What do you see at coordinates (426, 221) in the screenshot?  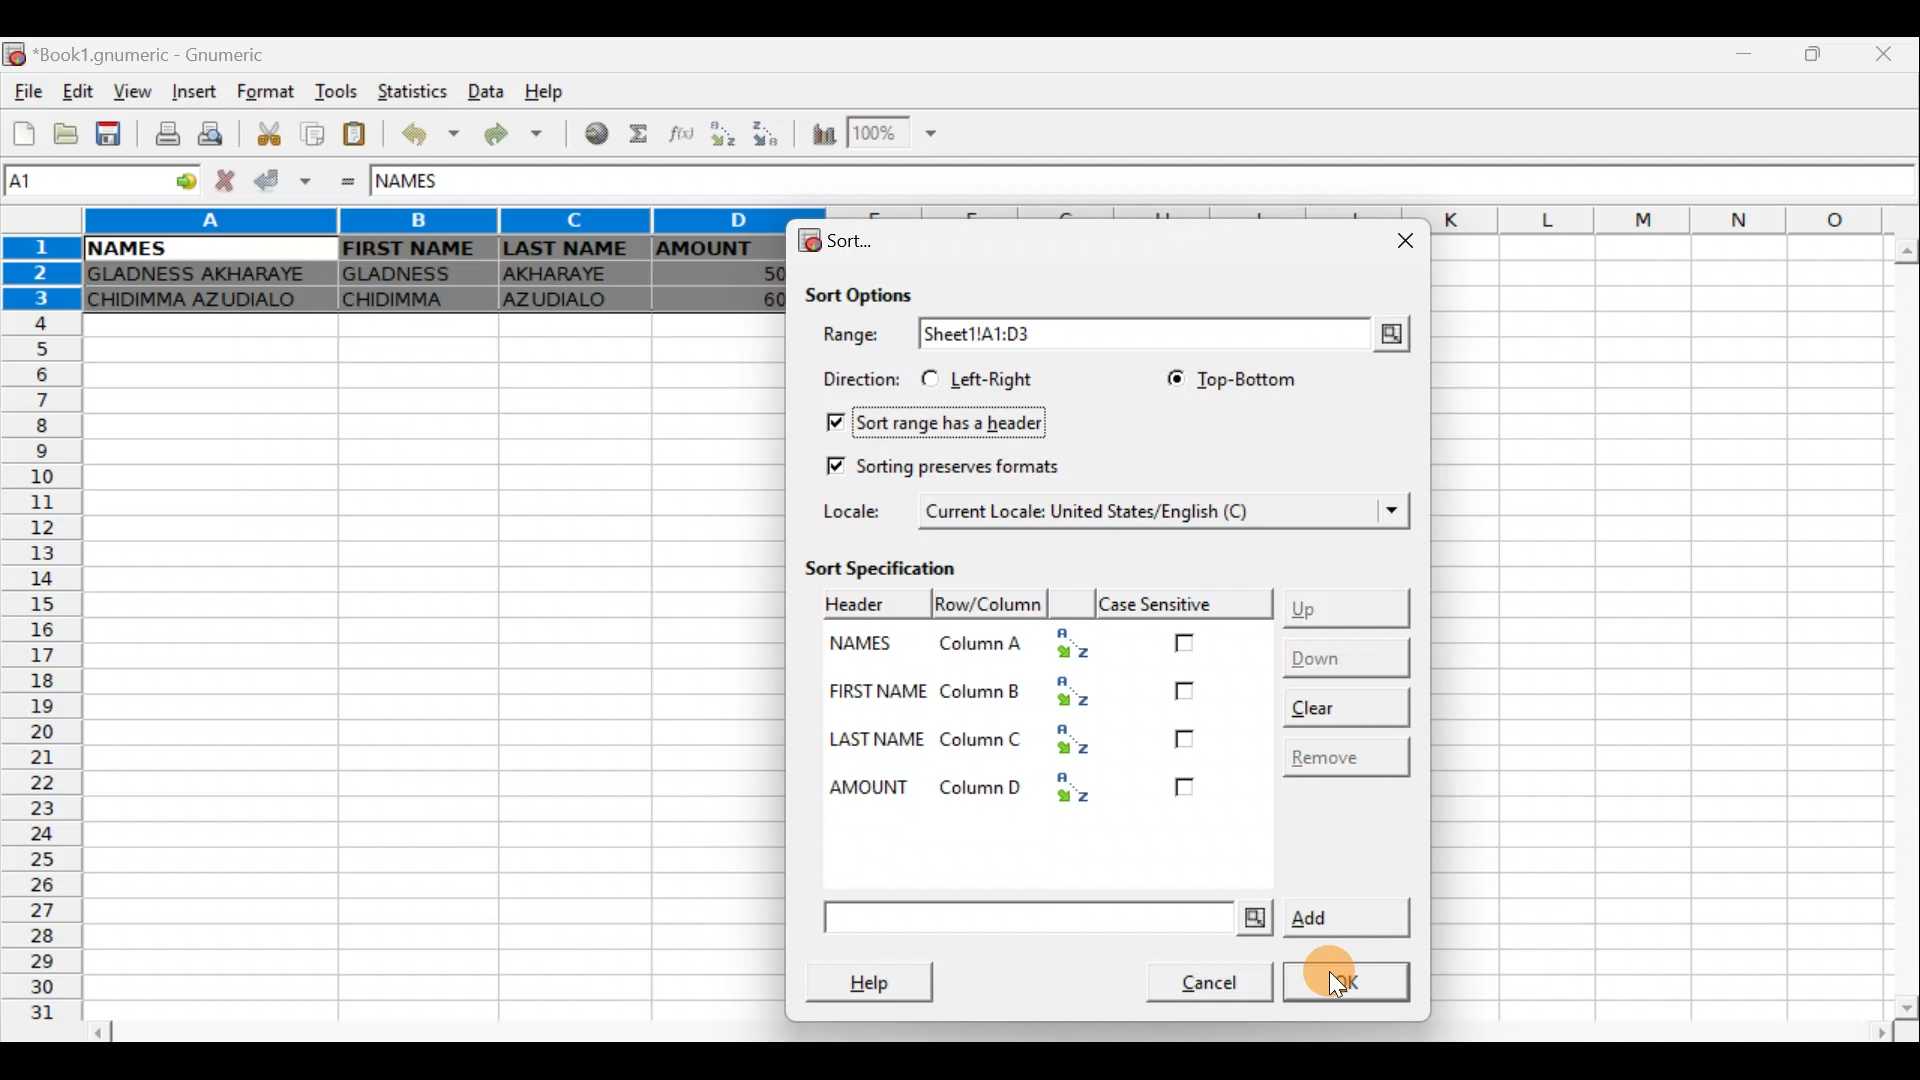 I see `Columns` at bounding box center [426, 221].